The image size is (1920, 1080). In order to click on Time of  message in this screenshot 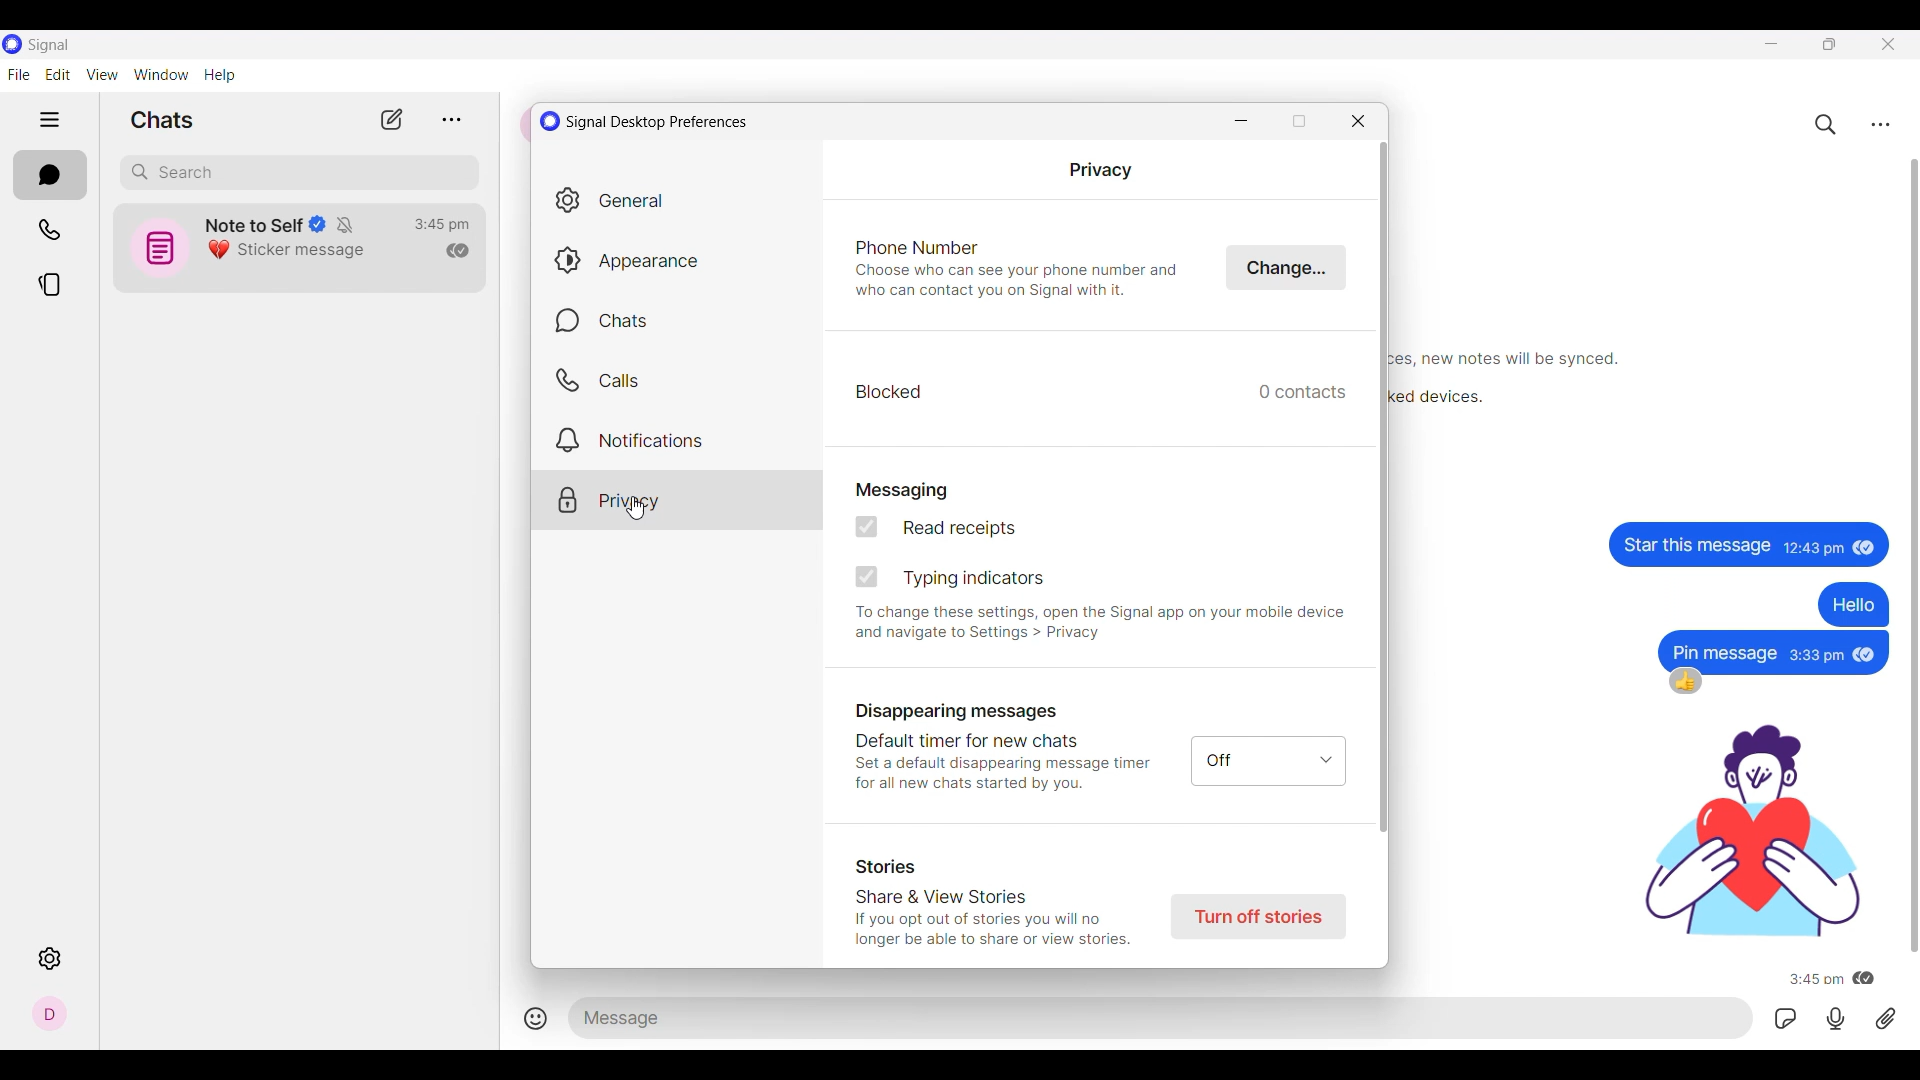, I will do `click(1813, 551)`.